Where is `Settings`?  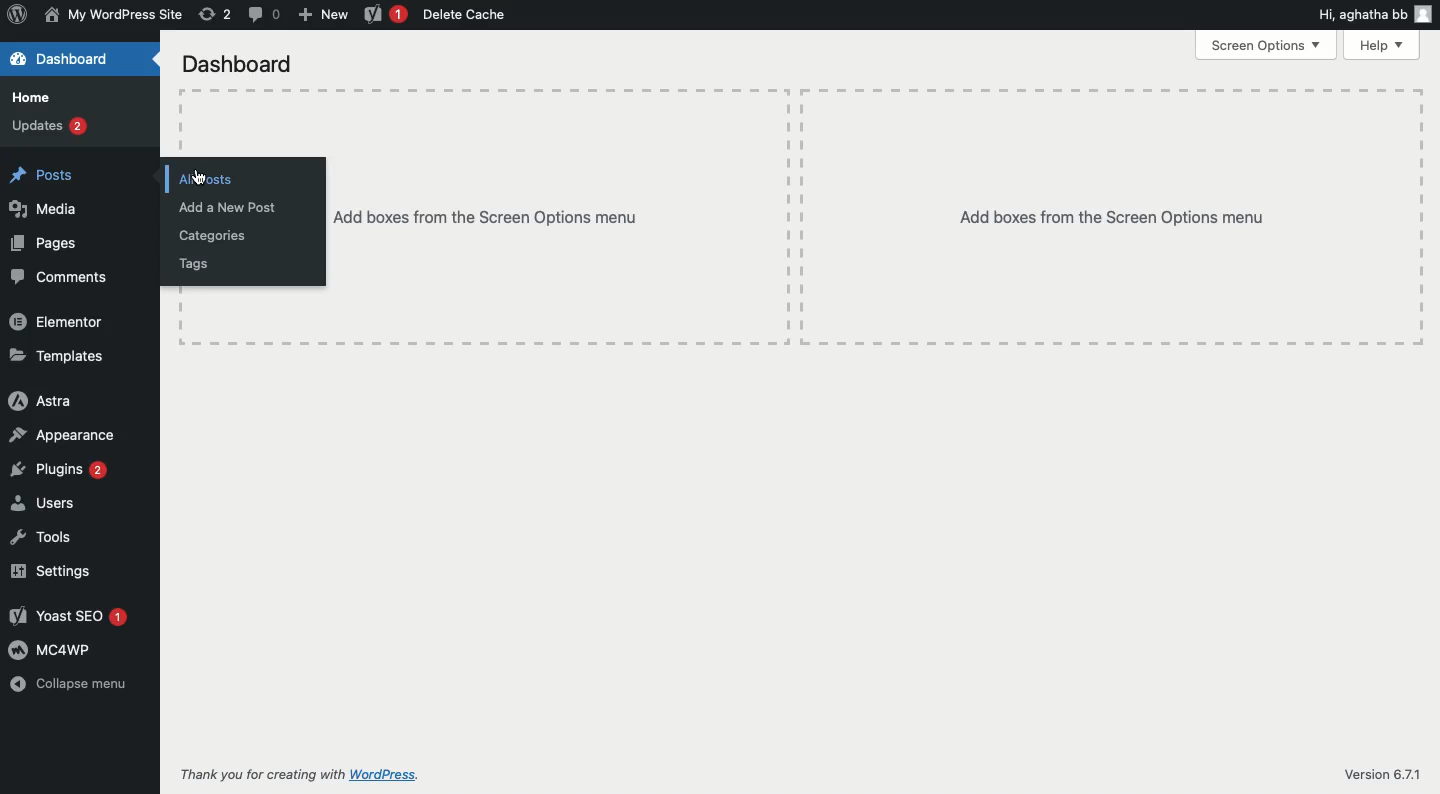 Settings is located at coordinates (57, 572).